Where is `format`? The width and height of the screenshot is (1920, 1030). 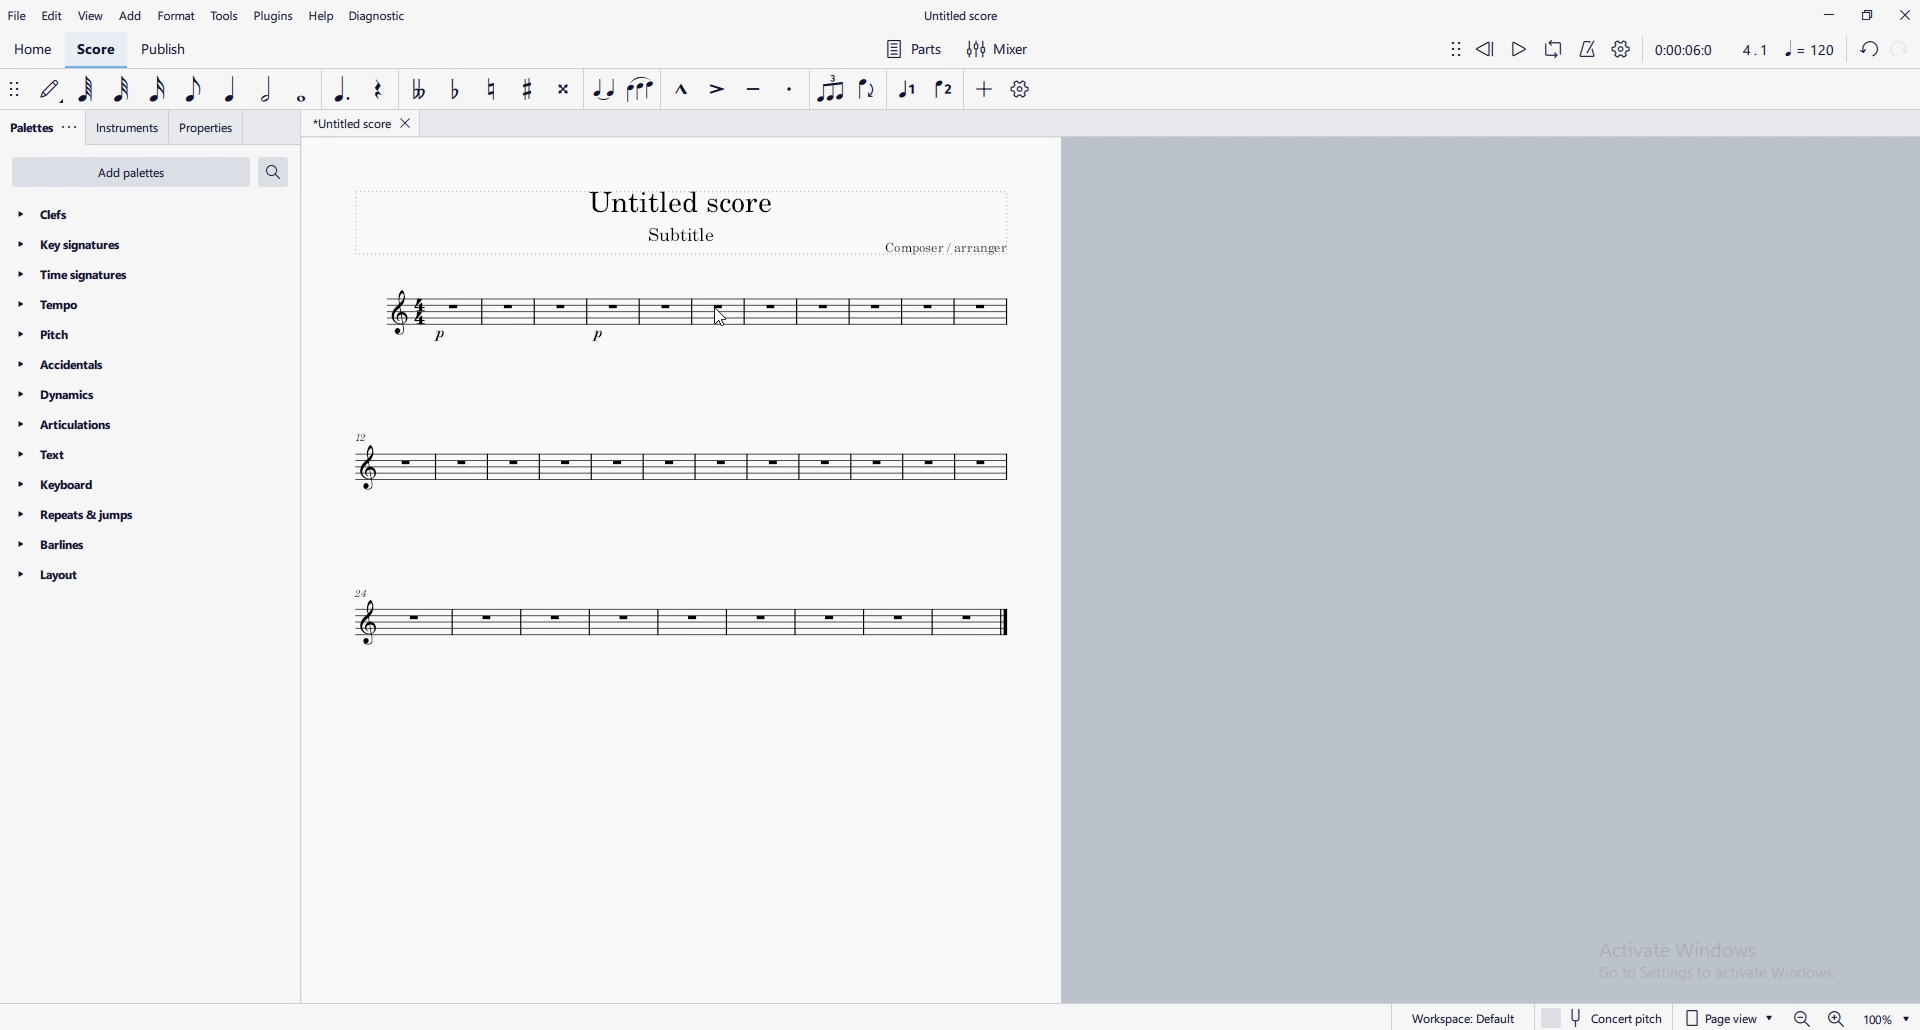
format is located at coordinates (177, 17).